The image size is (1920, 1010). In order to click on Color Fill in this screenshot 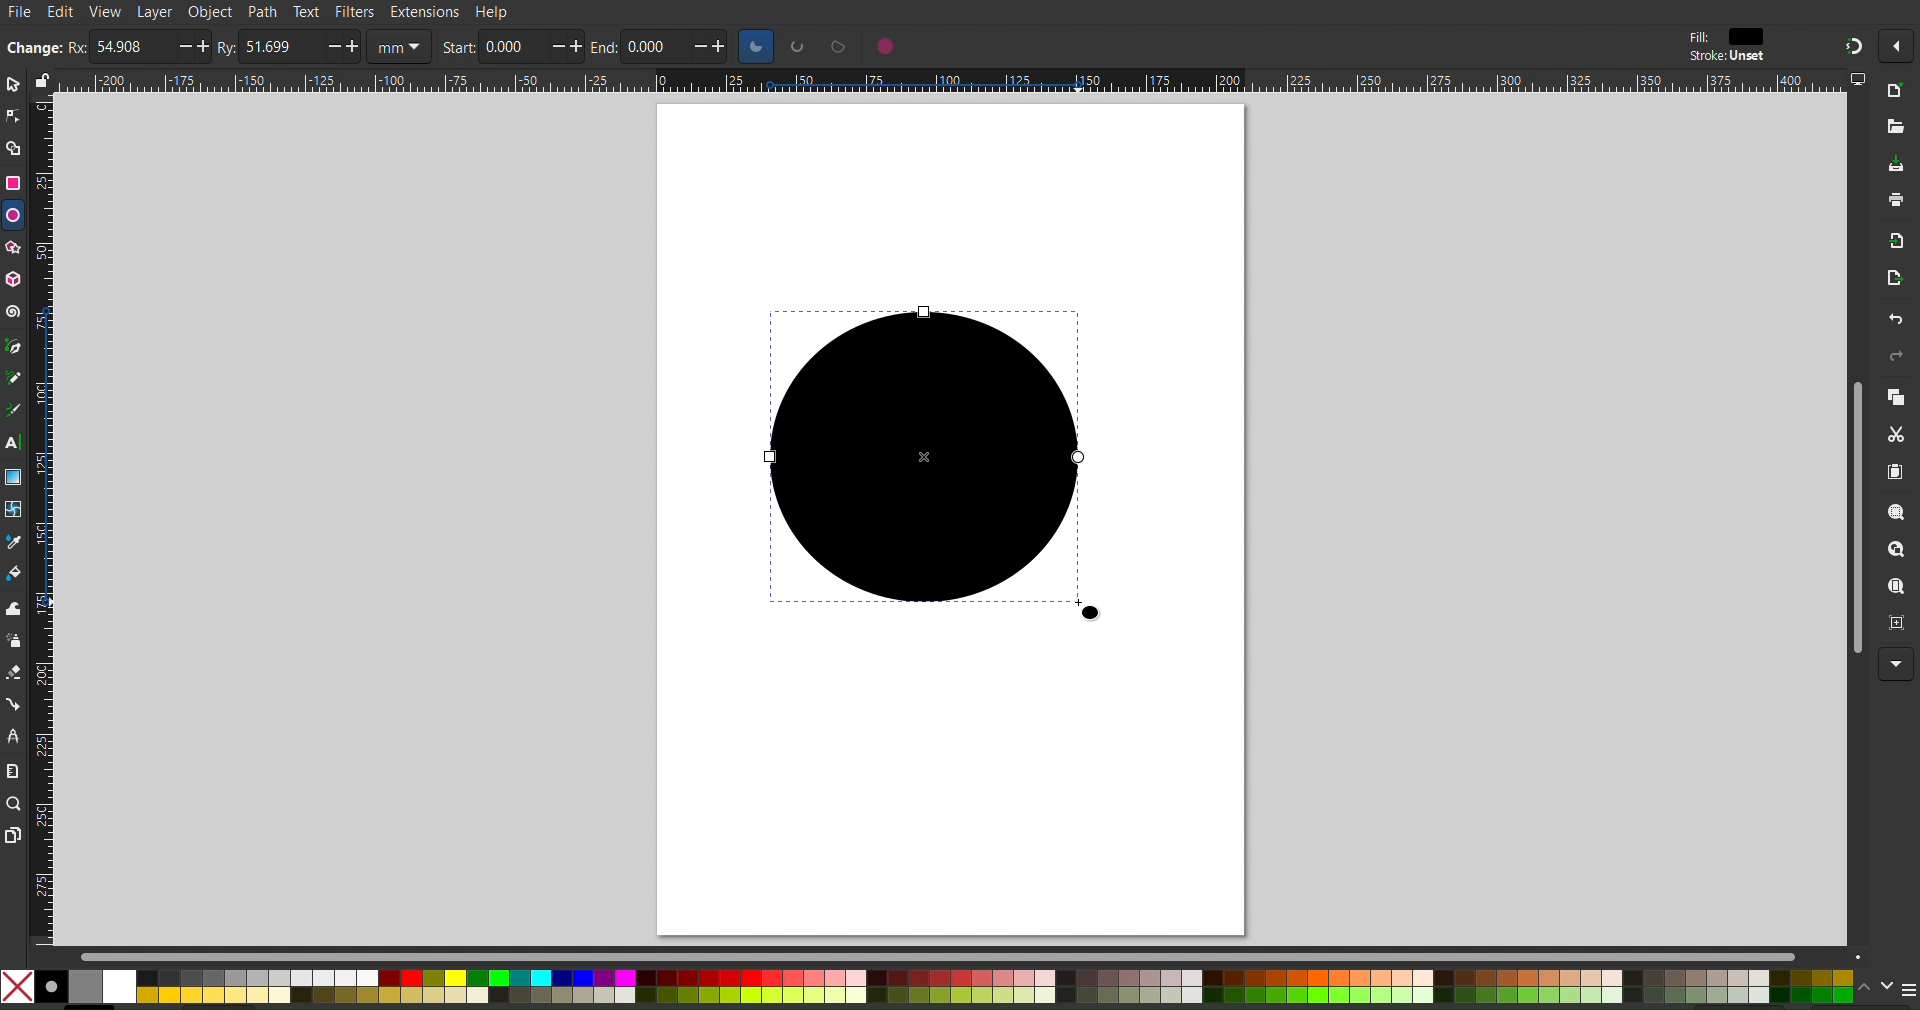, I will do `click(14, 573)`.